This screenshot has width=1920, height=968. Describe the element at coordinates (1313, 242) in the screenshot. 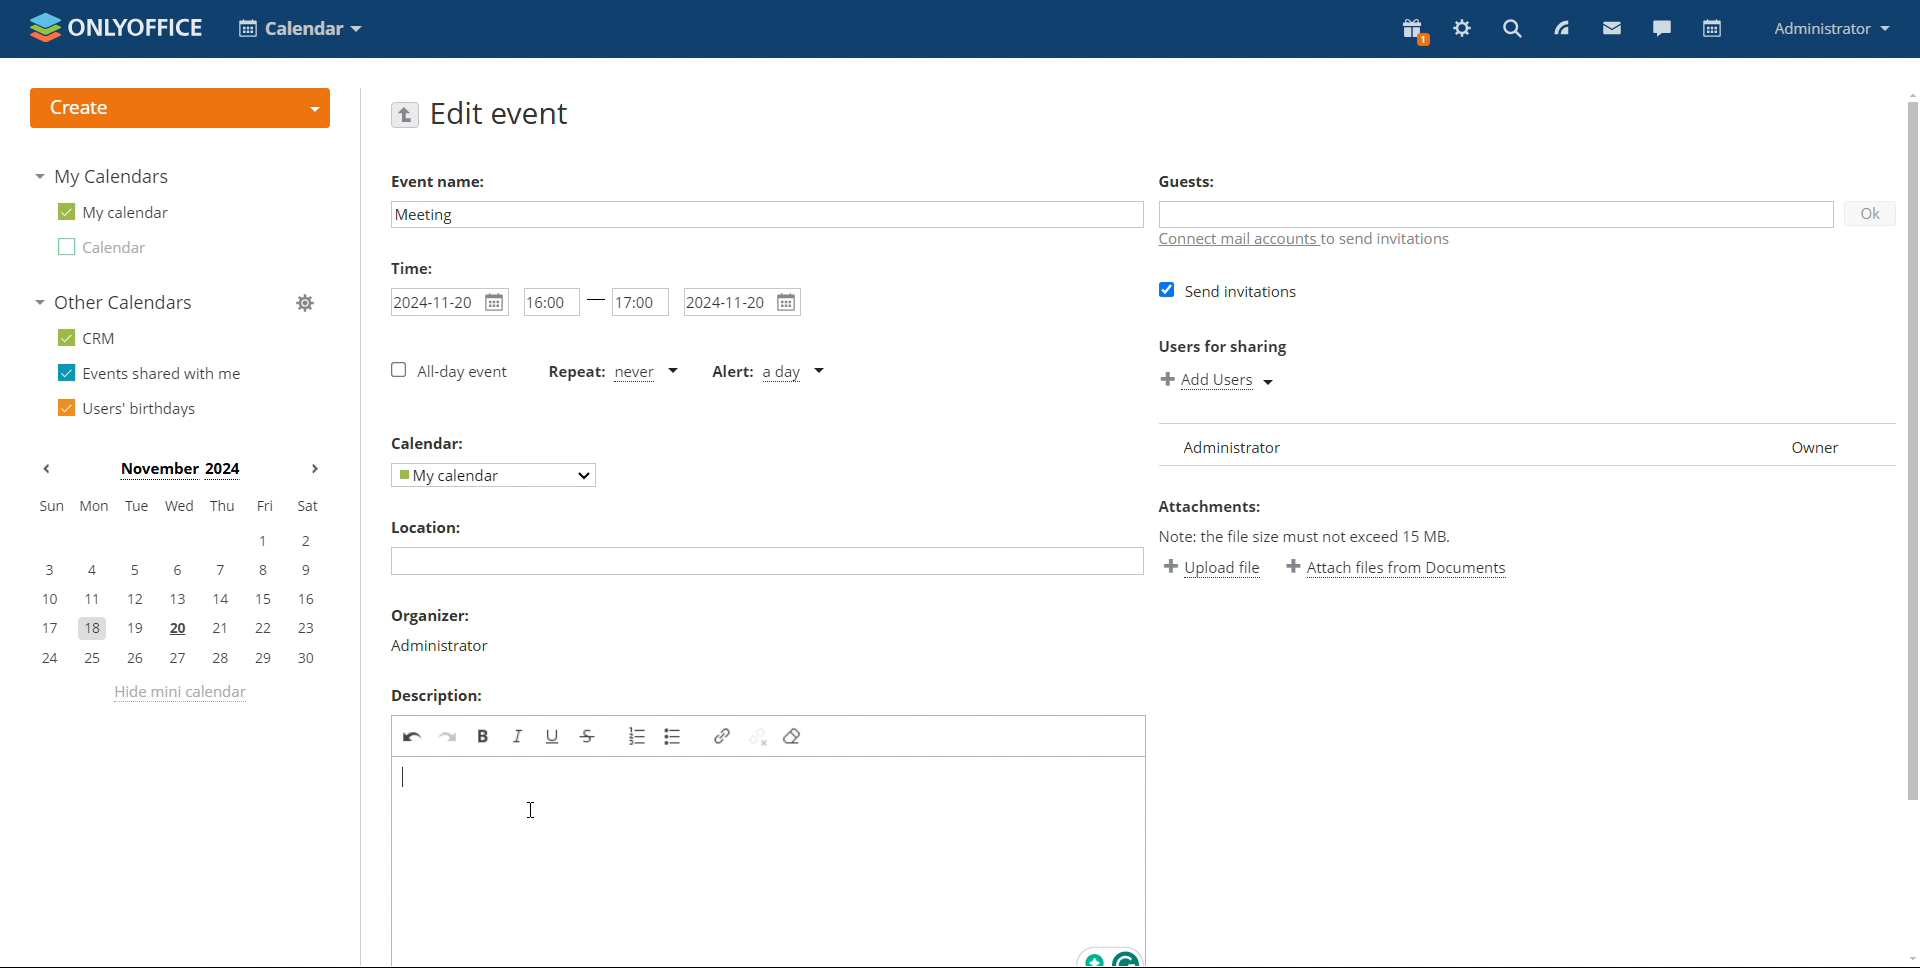

I see `connect mail accounts` at that location.